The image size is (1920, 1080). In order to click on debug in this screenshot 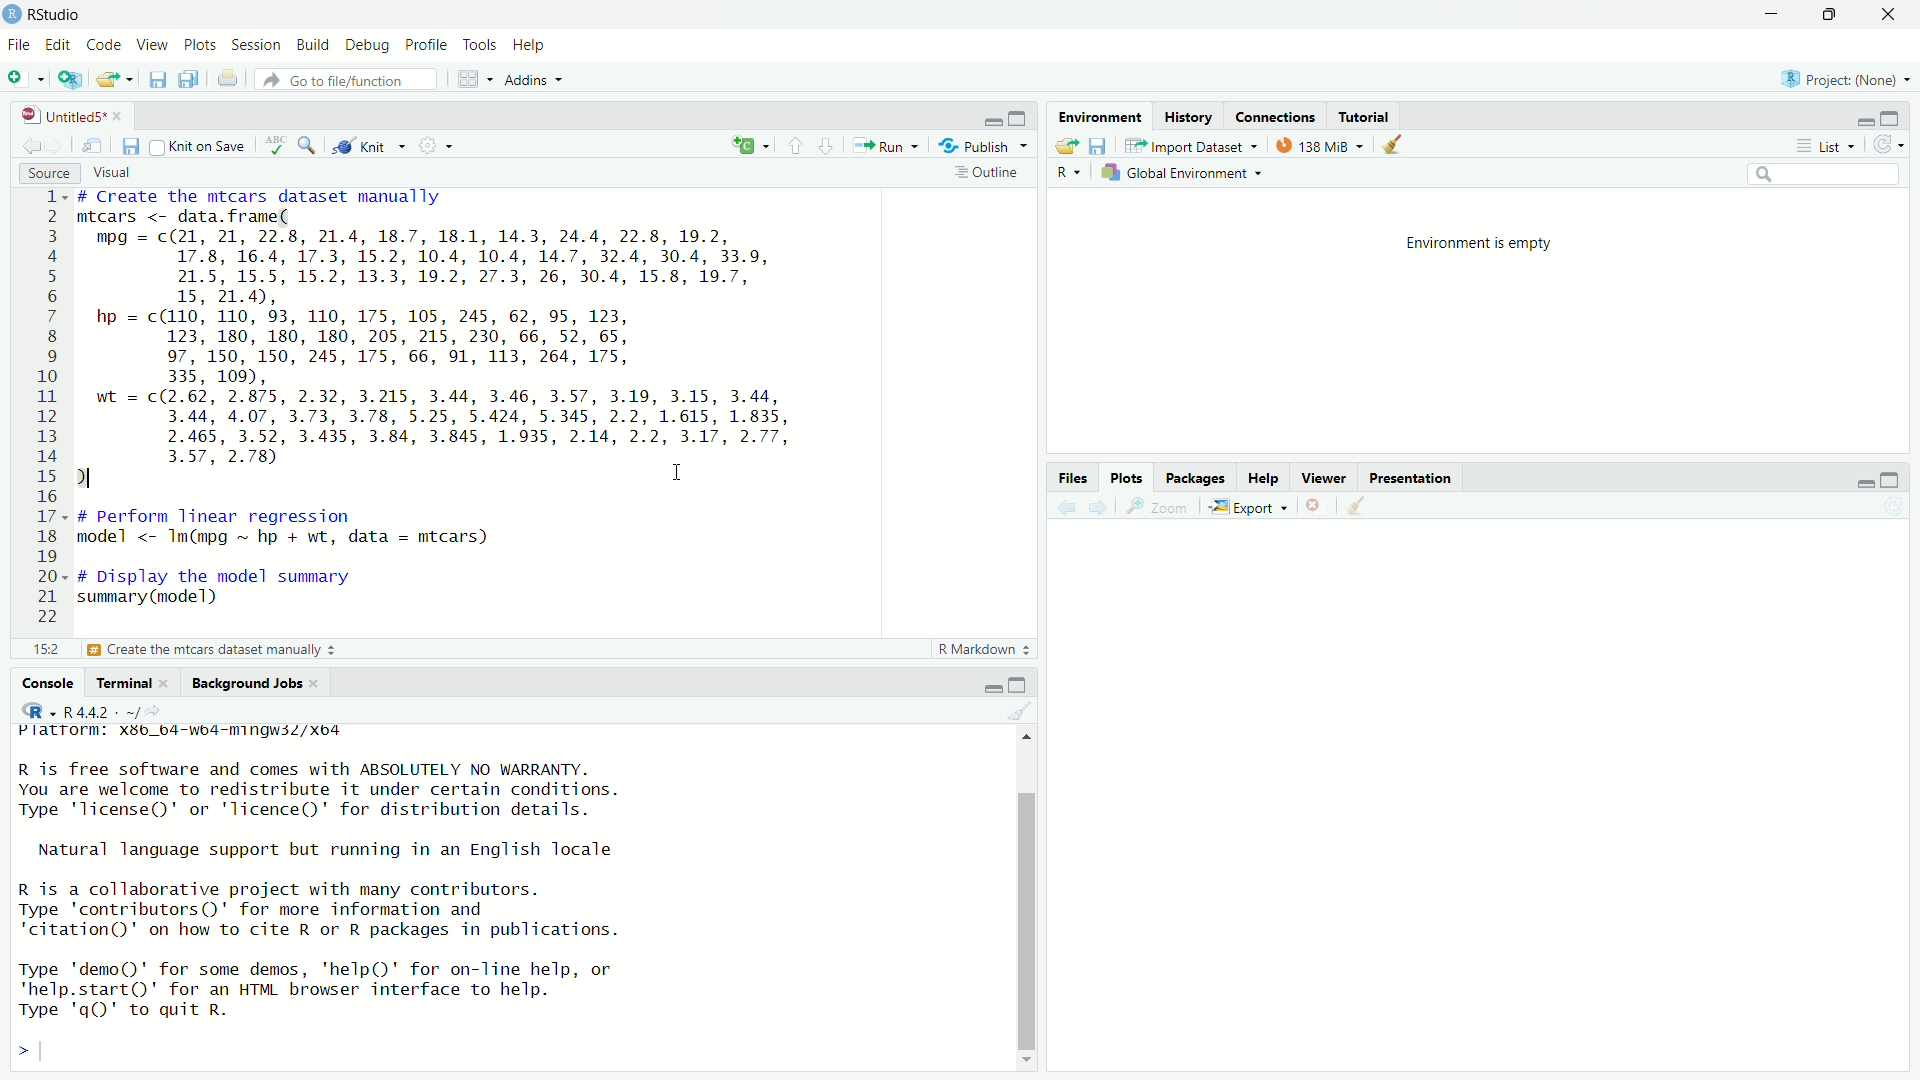, I will do `click(369, 45)`.